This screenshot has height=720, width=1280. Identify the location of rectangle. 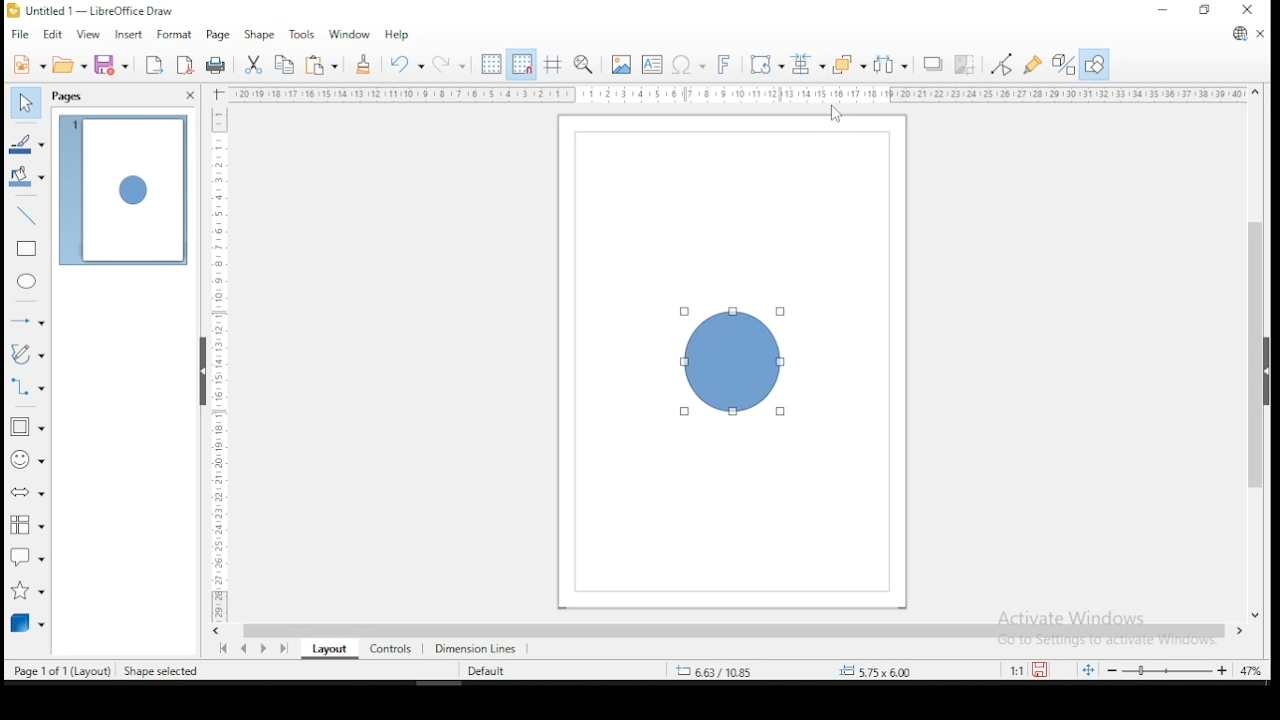
(28, 249).